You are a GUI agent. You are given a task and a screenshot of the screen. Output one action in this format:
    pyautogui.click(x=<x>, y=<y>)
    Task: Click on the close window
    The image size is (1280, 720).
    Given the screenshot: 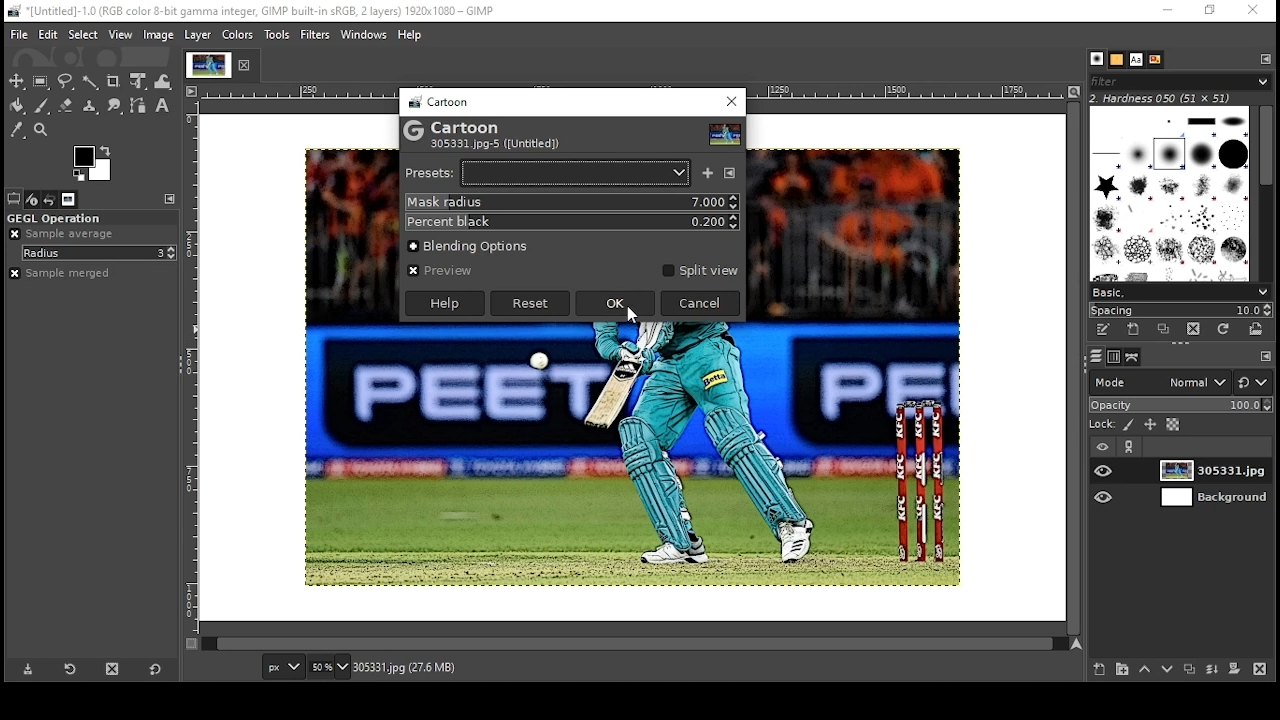 What is the action you would take?
    pyautogui.click(x=1252, y=10)
    